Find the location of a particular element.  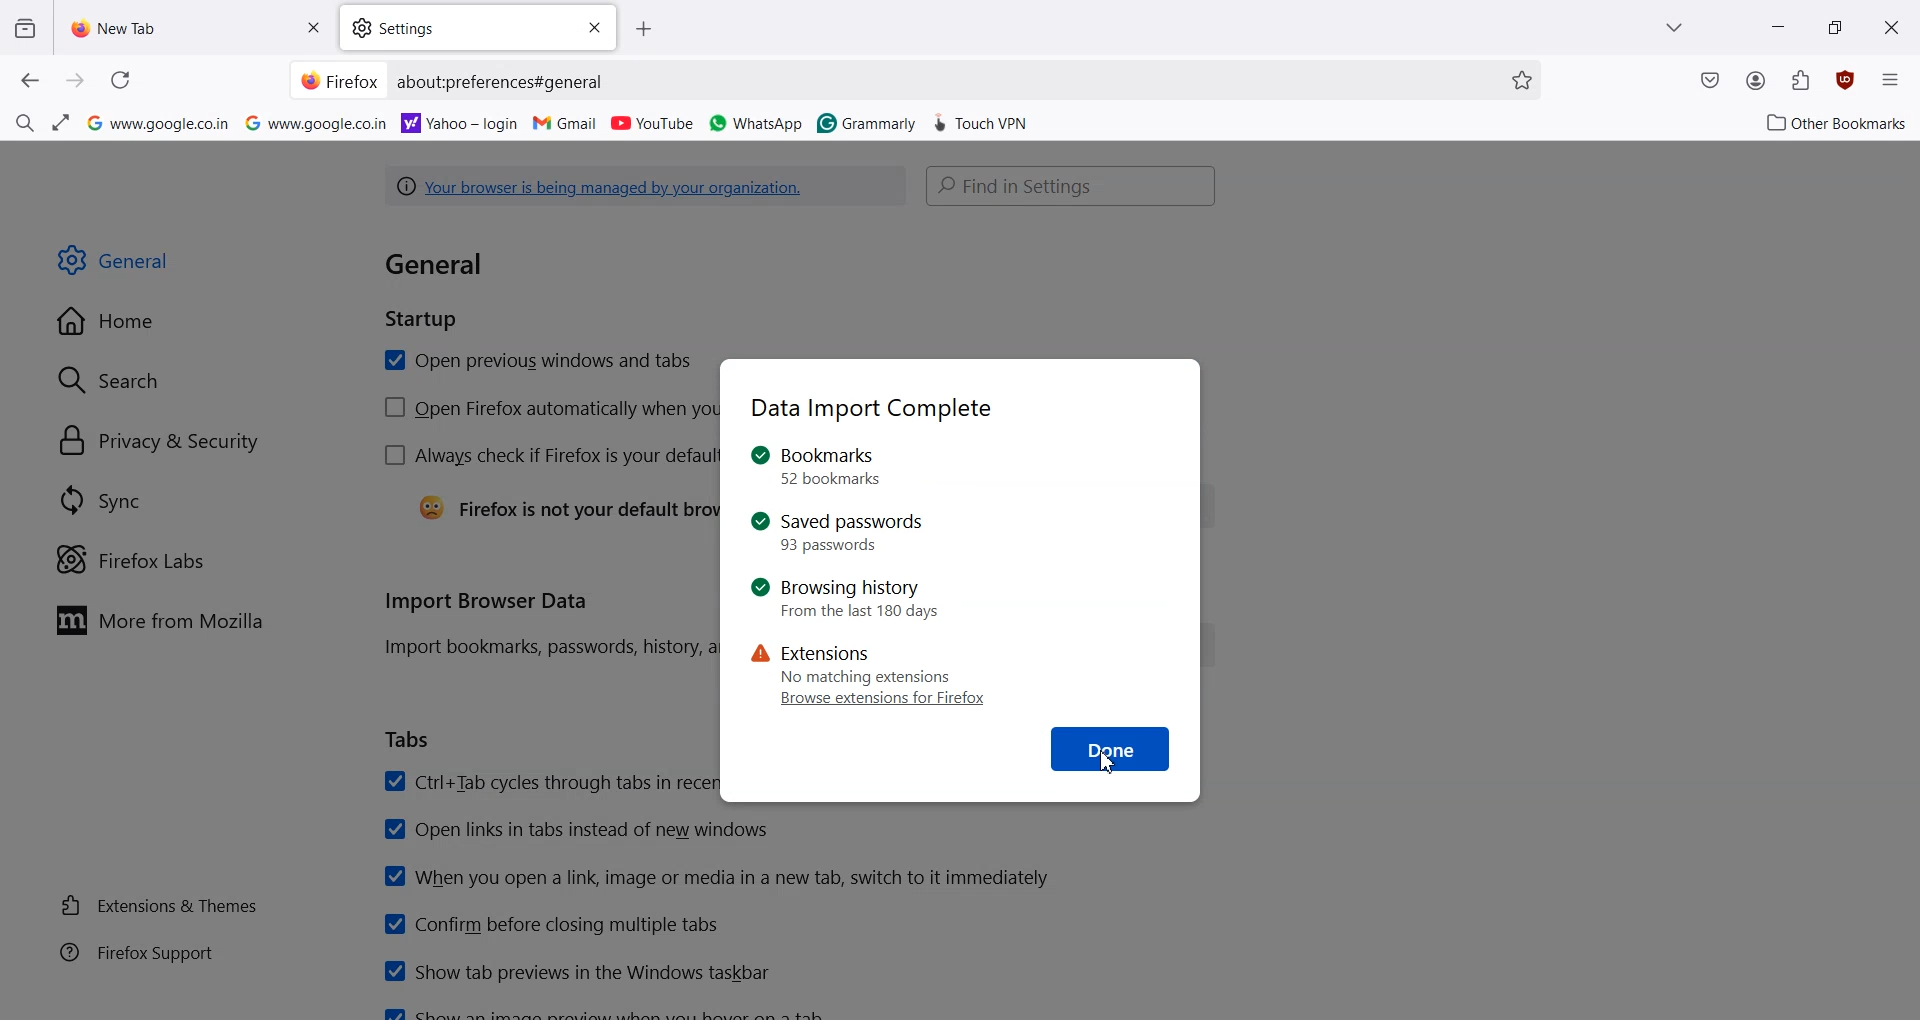

Browsing history is located at coordinates (847, 600).